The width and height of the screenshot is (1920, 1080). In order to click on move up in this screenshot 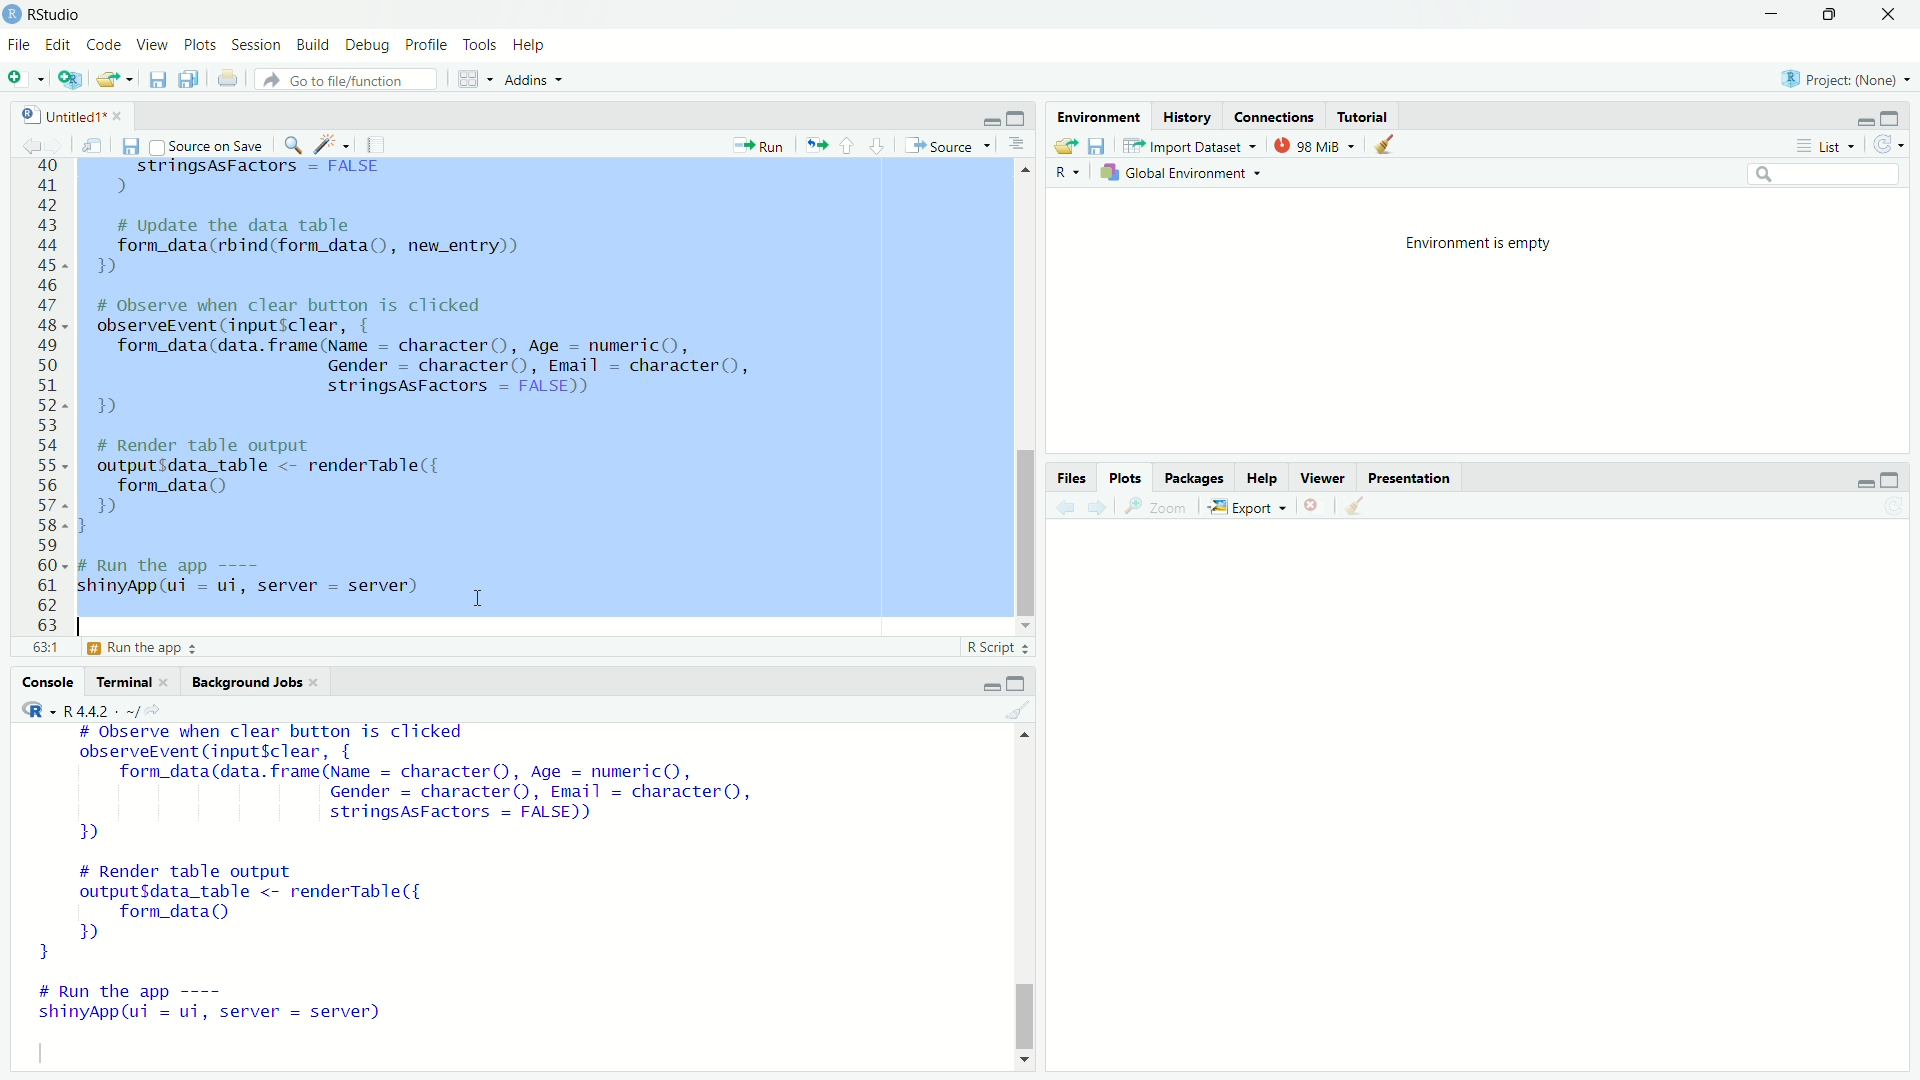, I will do `click(1022, 739)`.